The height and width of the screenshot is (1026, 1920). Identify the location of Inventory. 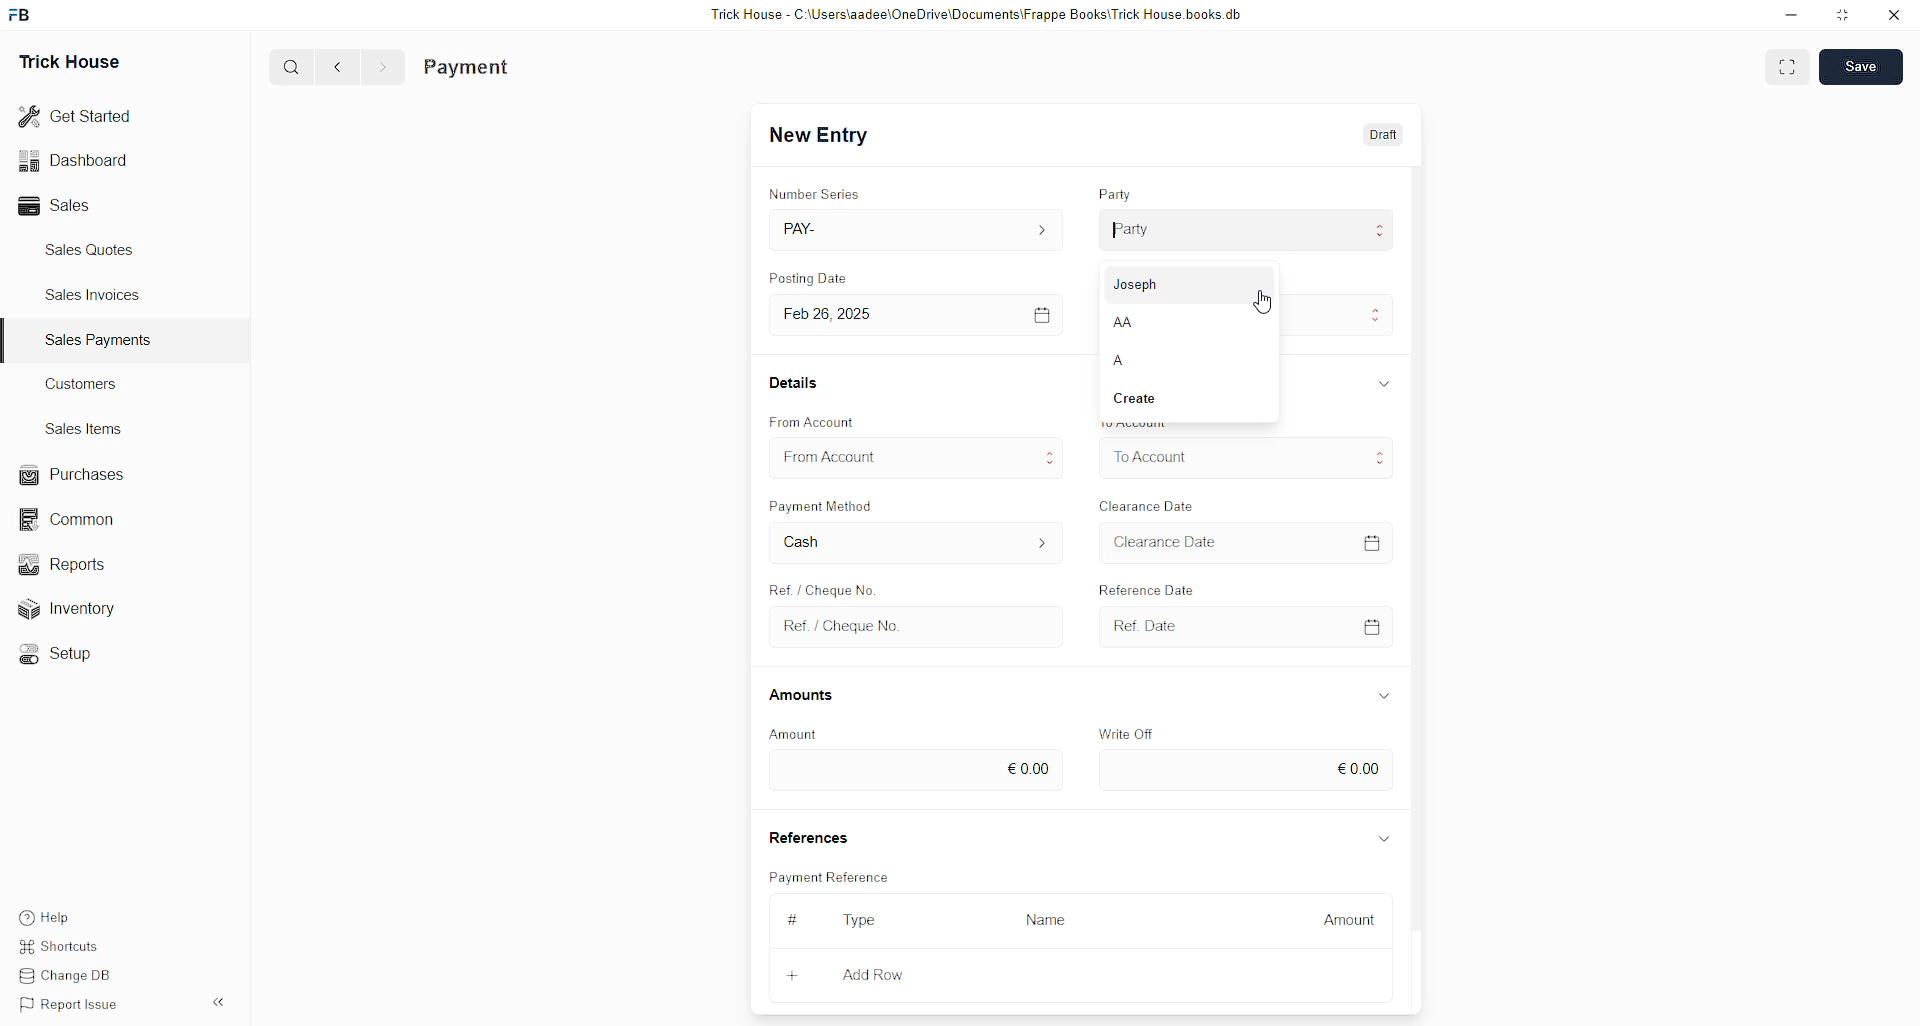
(90, 607).